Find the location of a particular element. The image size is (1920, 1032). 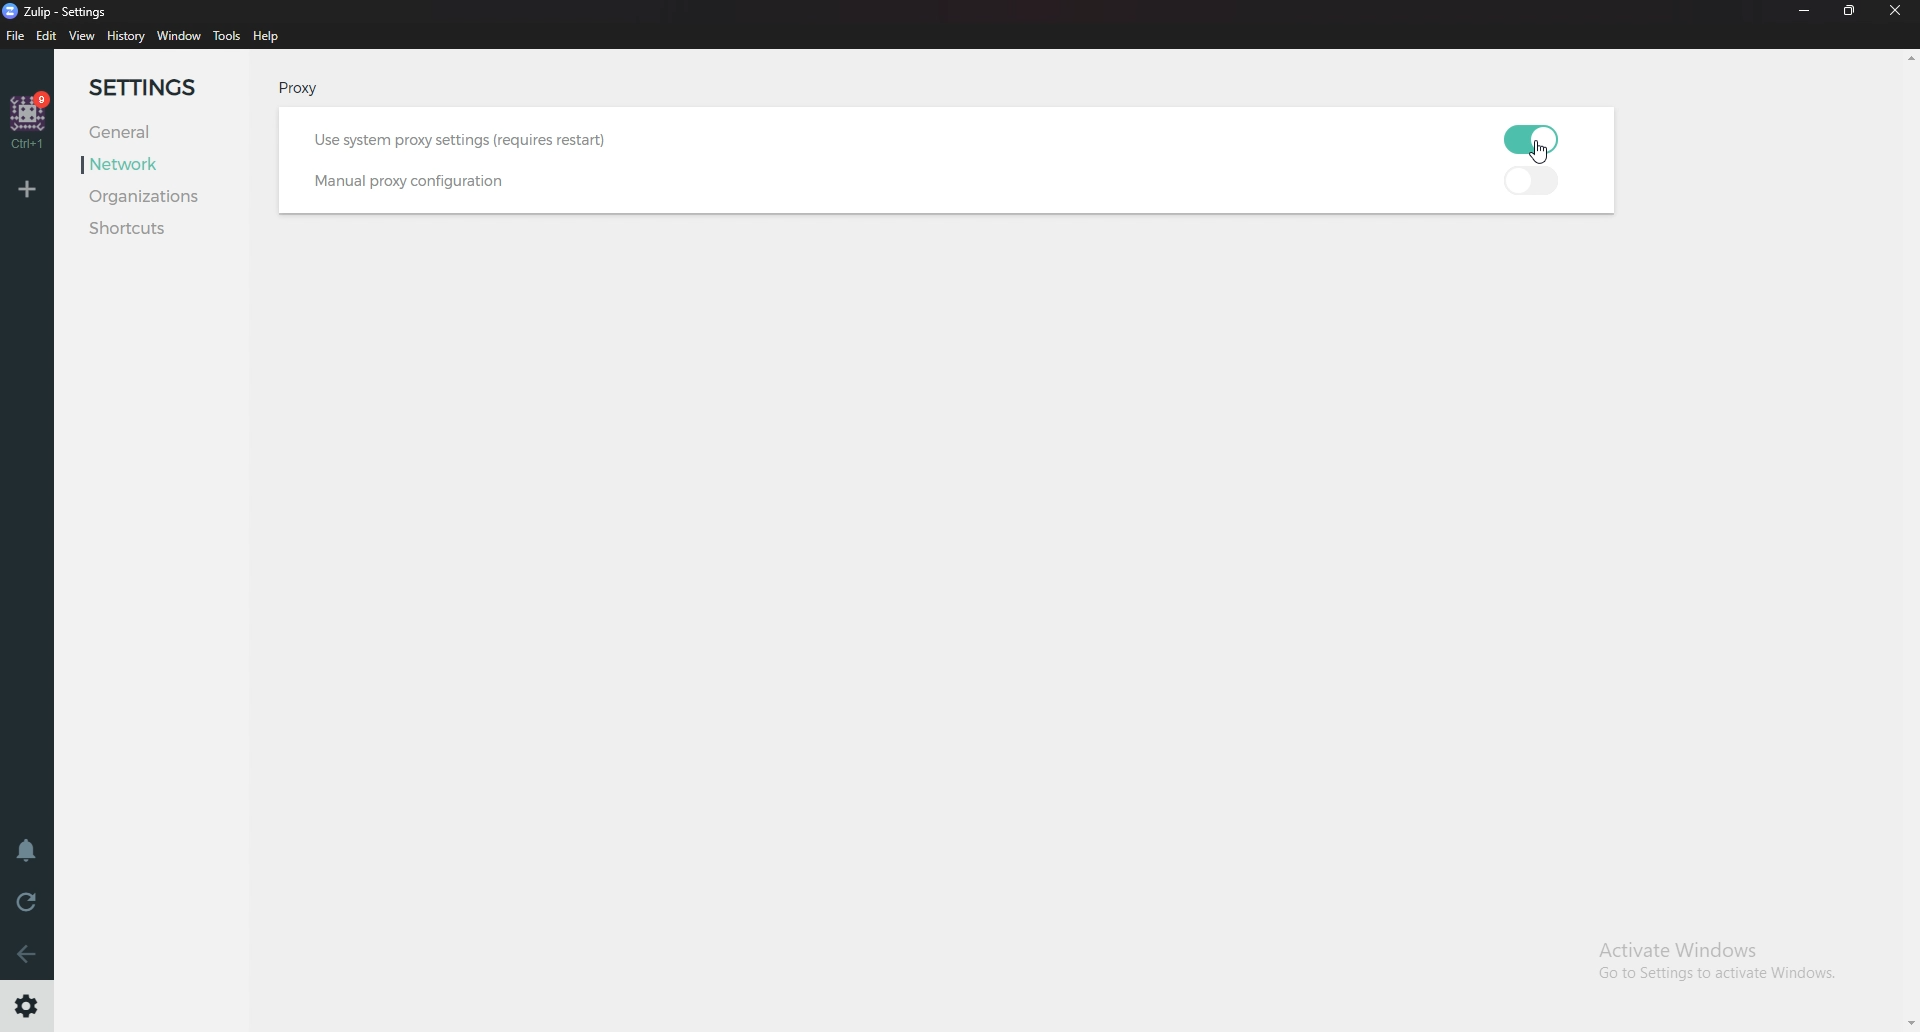

settings is located at coordinates (155, 88).